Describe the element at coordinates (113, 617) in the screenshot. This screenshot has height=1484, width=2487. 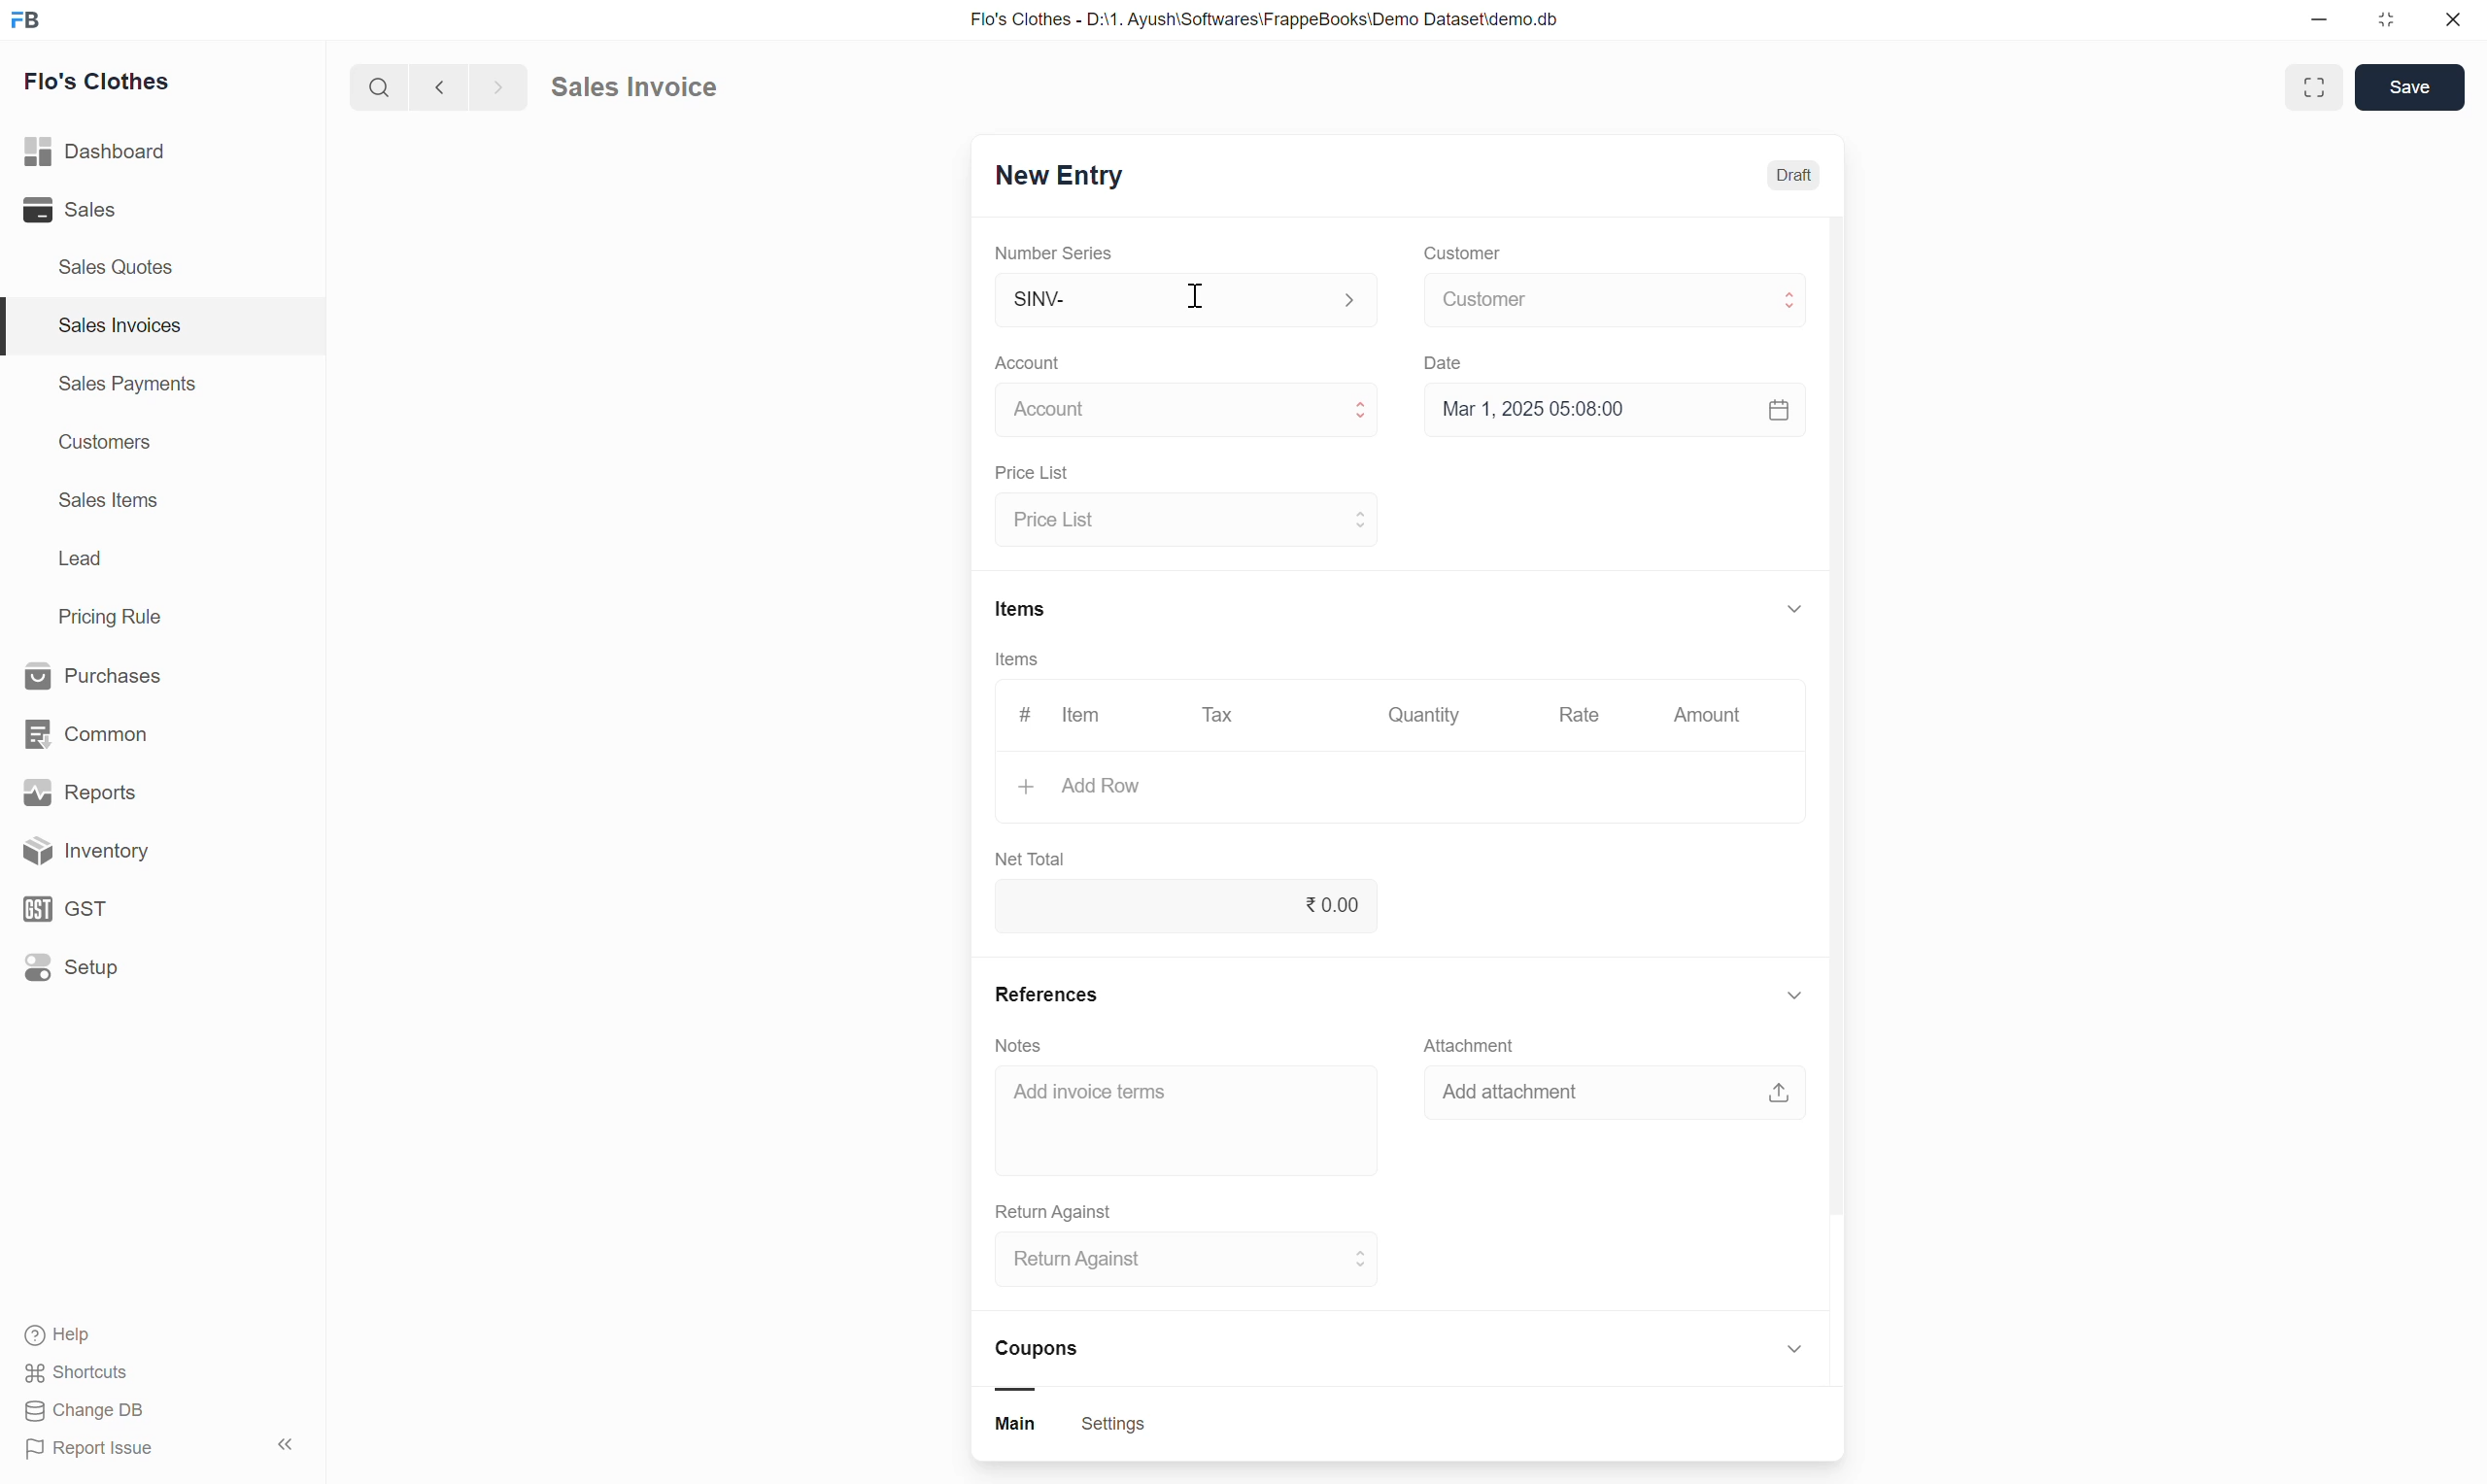
I see `Pricing Rule` at that location.